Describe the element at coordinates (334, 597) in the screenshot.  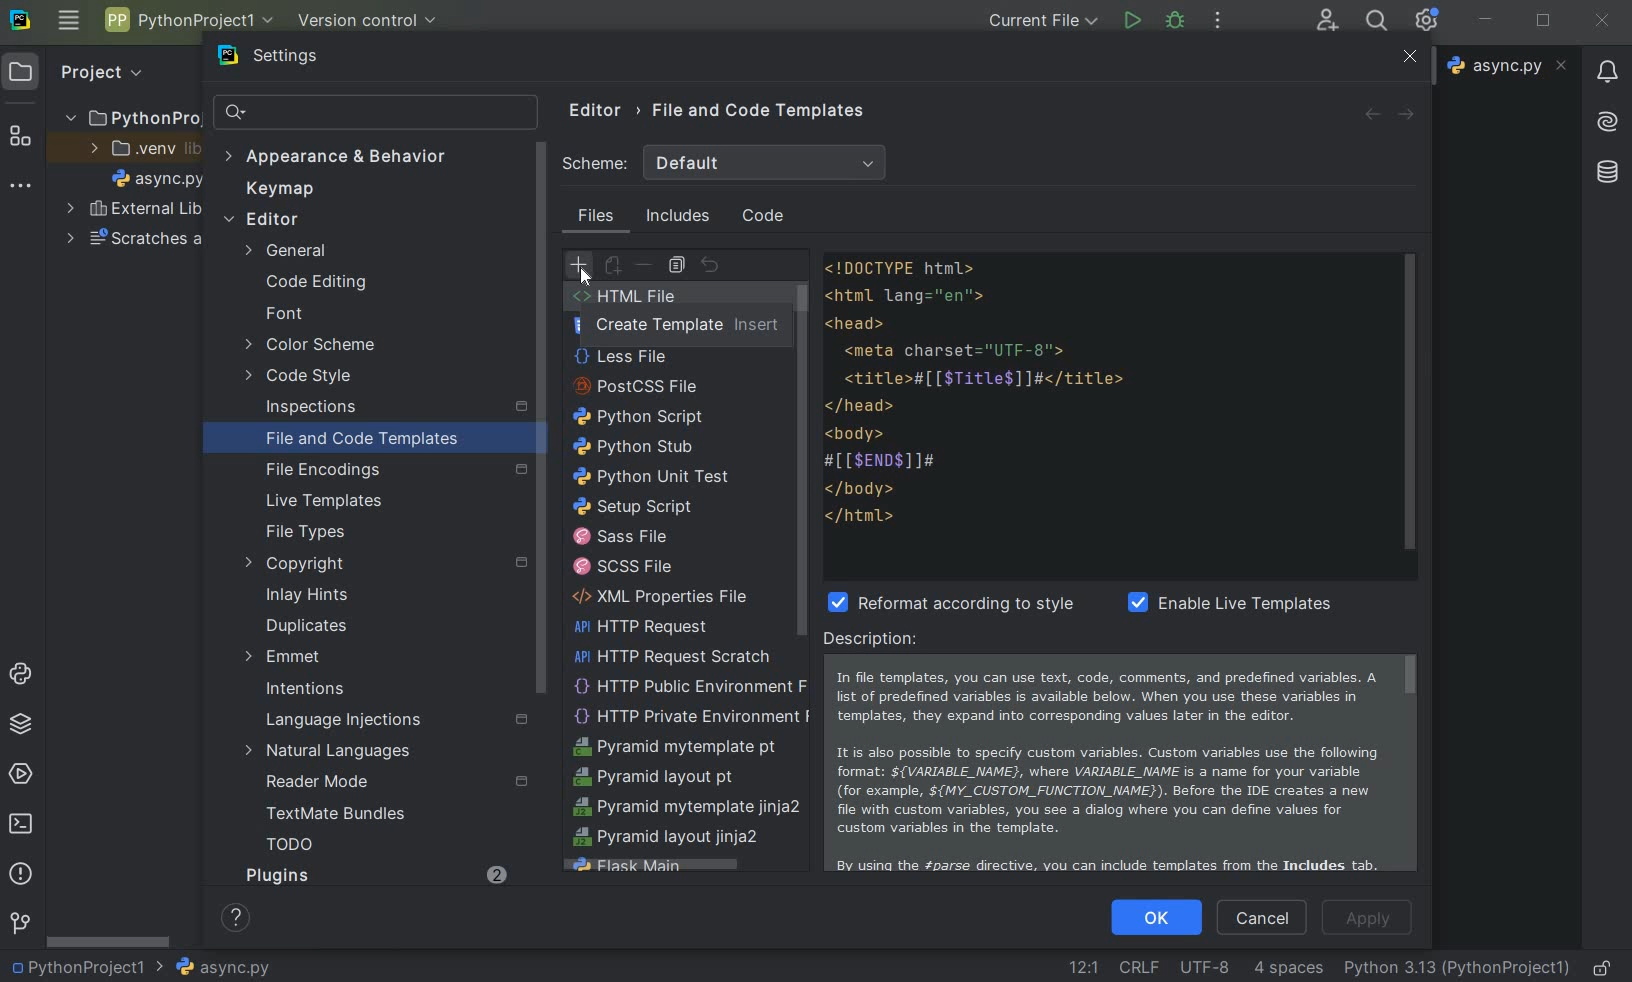
I see `inlay hints` at that location.